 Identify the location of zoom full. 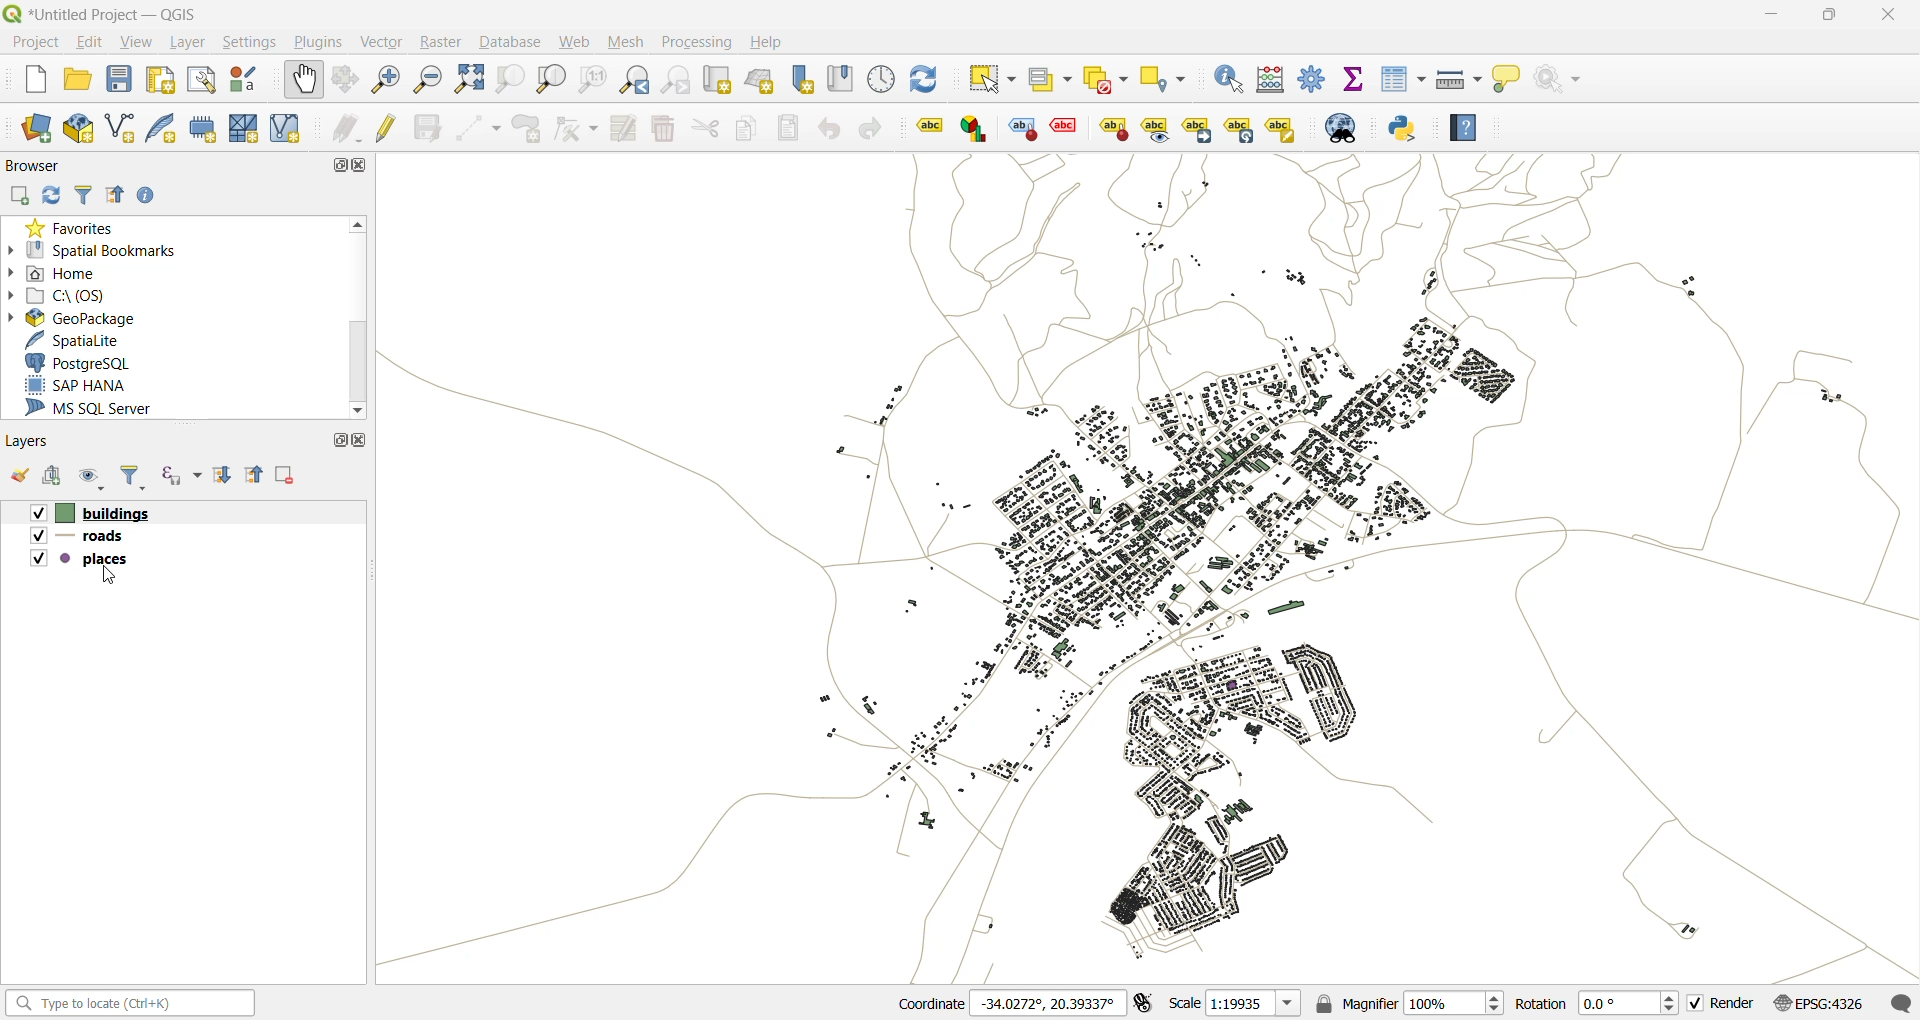
(466, 79).